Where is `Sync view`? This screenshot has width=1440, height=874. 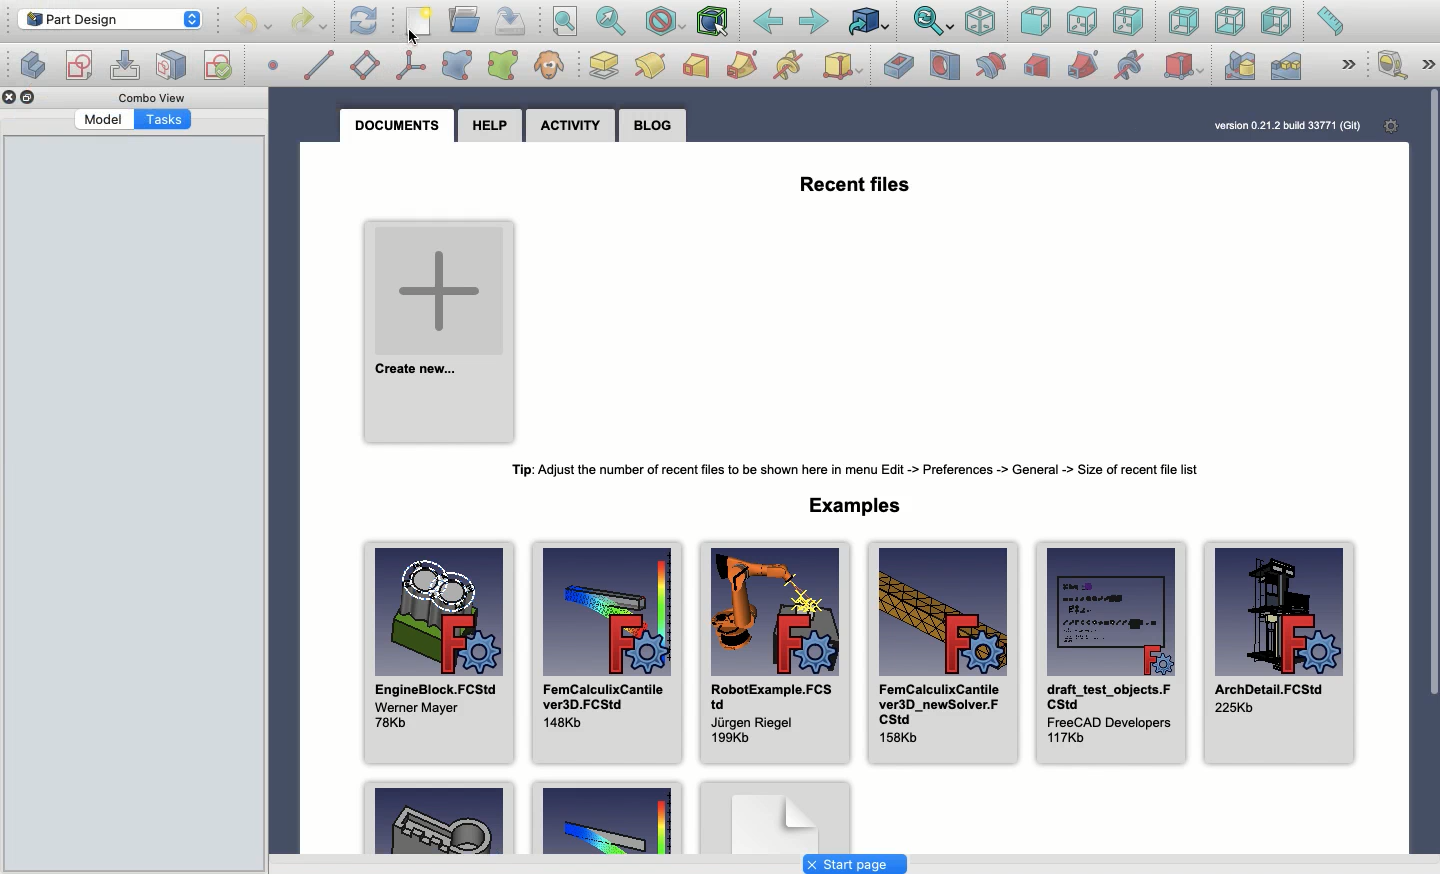 Sync view is located at coordinates (932, 22).